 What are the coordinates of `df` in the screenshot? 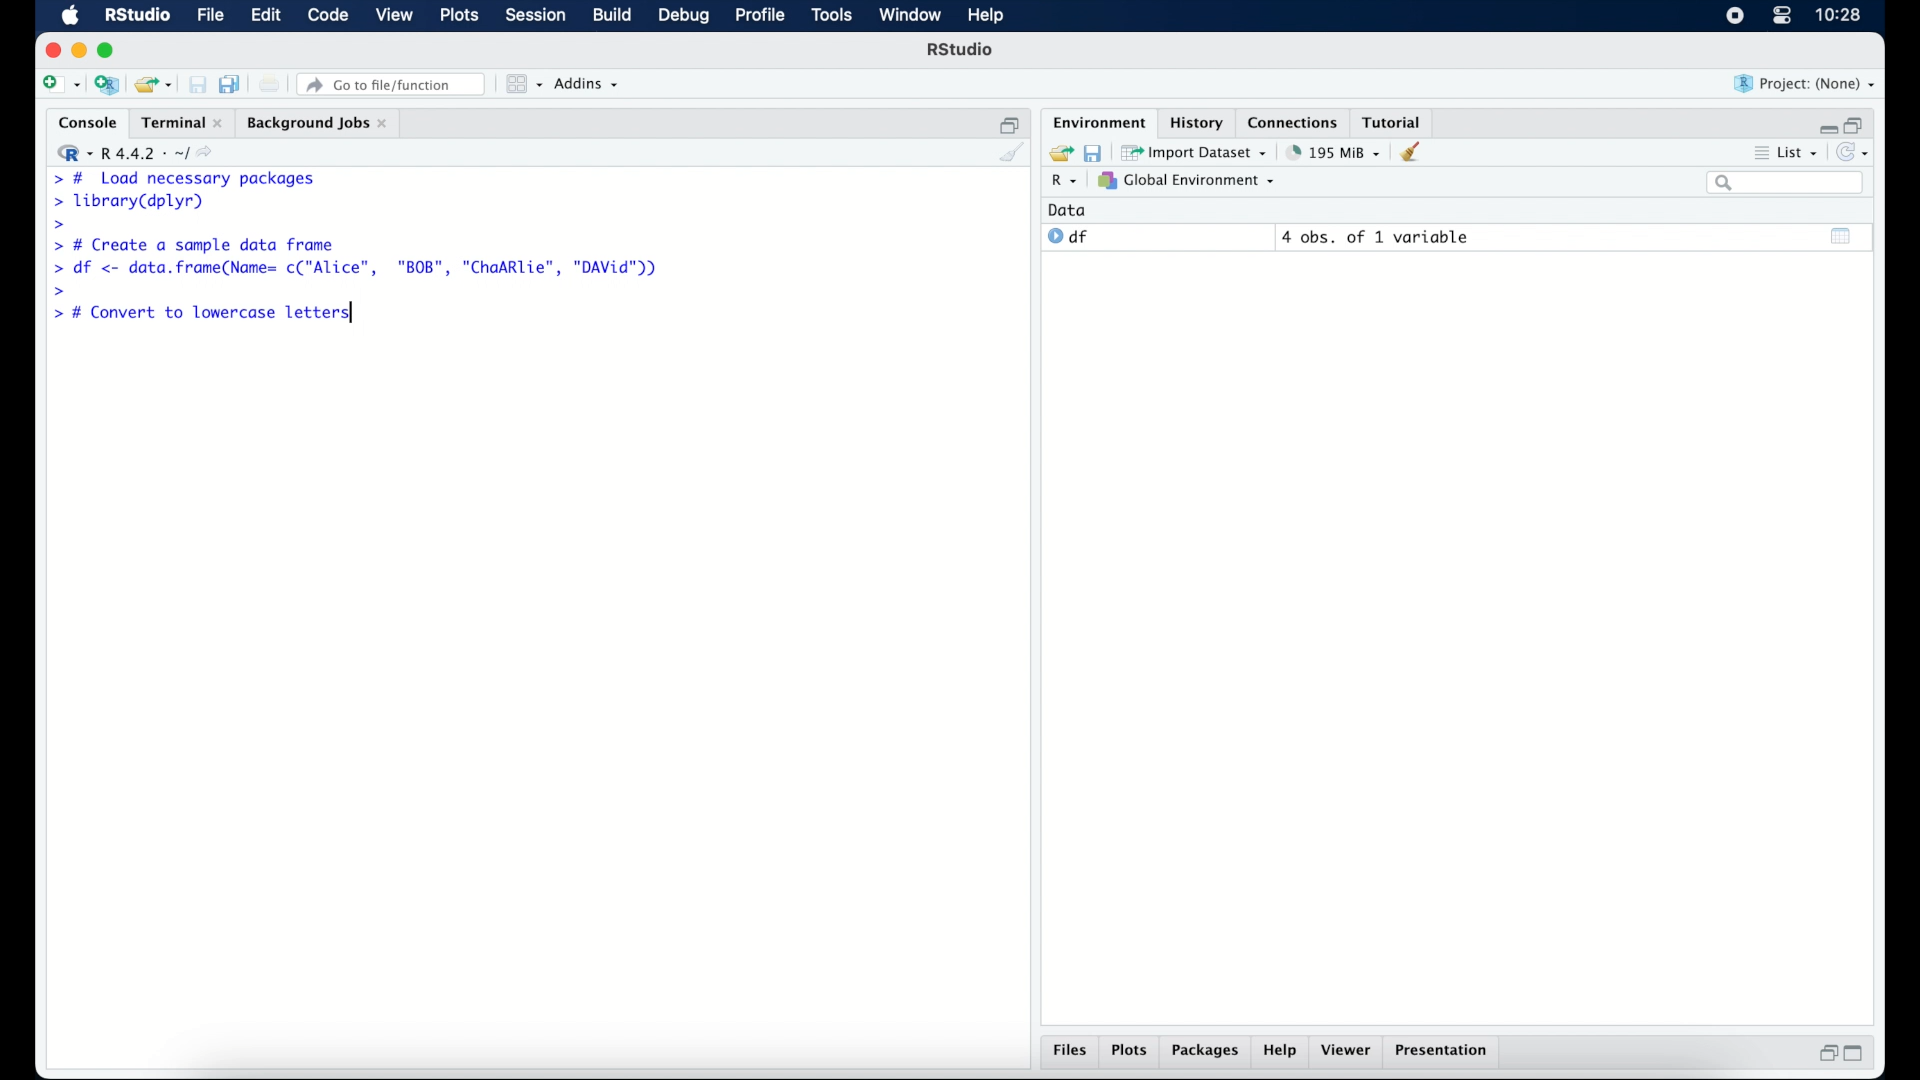 It's located at (1068, 237).